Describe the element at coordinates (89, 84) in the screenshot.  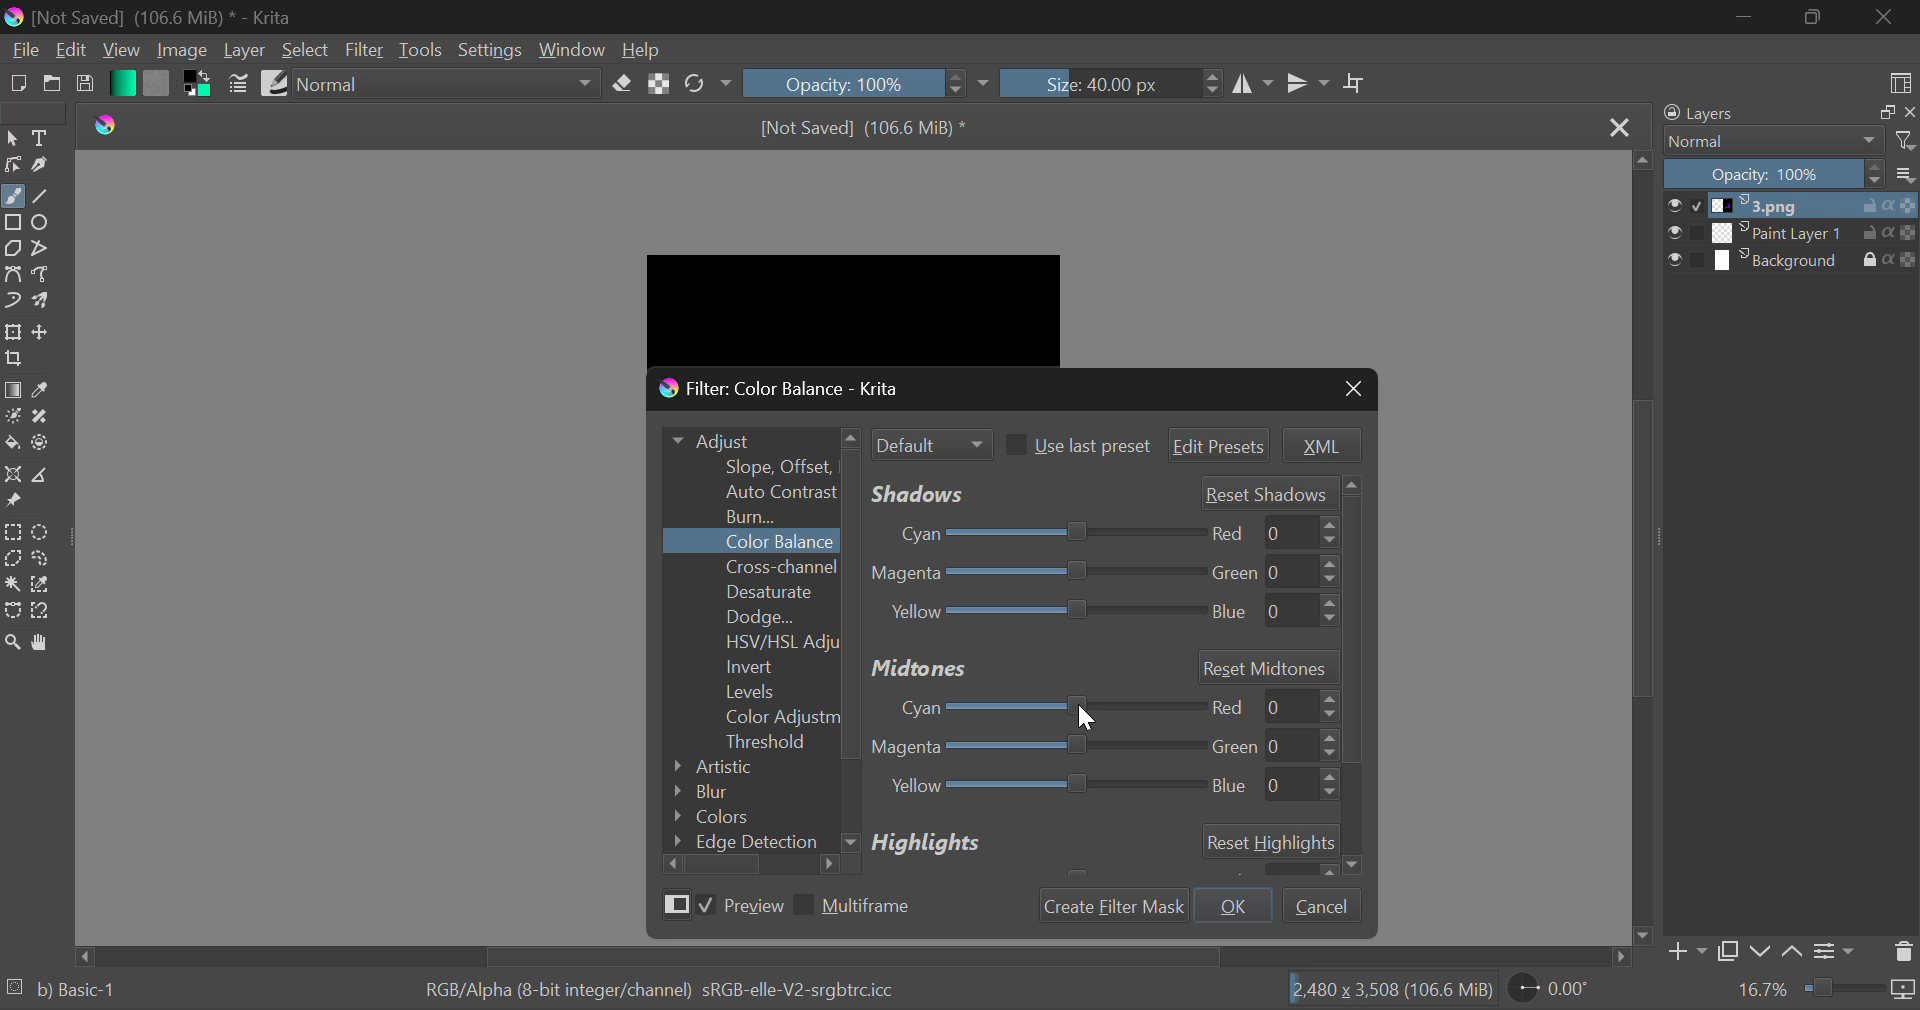
I see `Save` at that location.